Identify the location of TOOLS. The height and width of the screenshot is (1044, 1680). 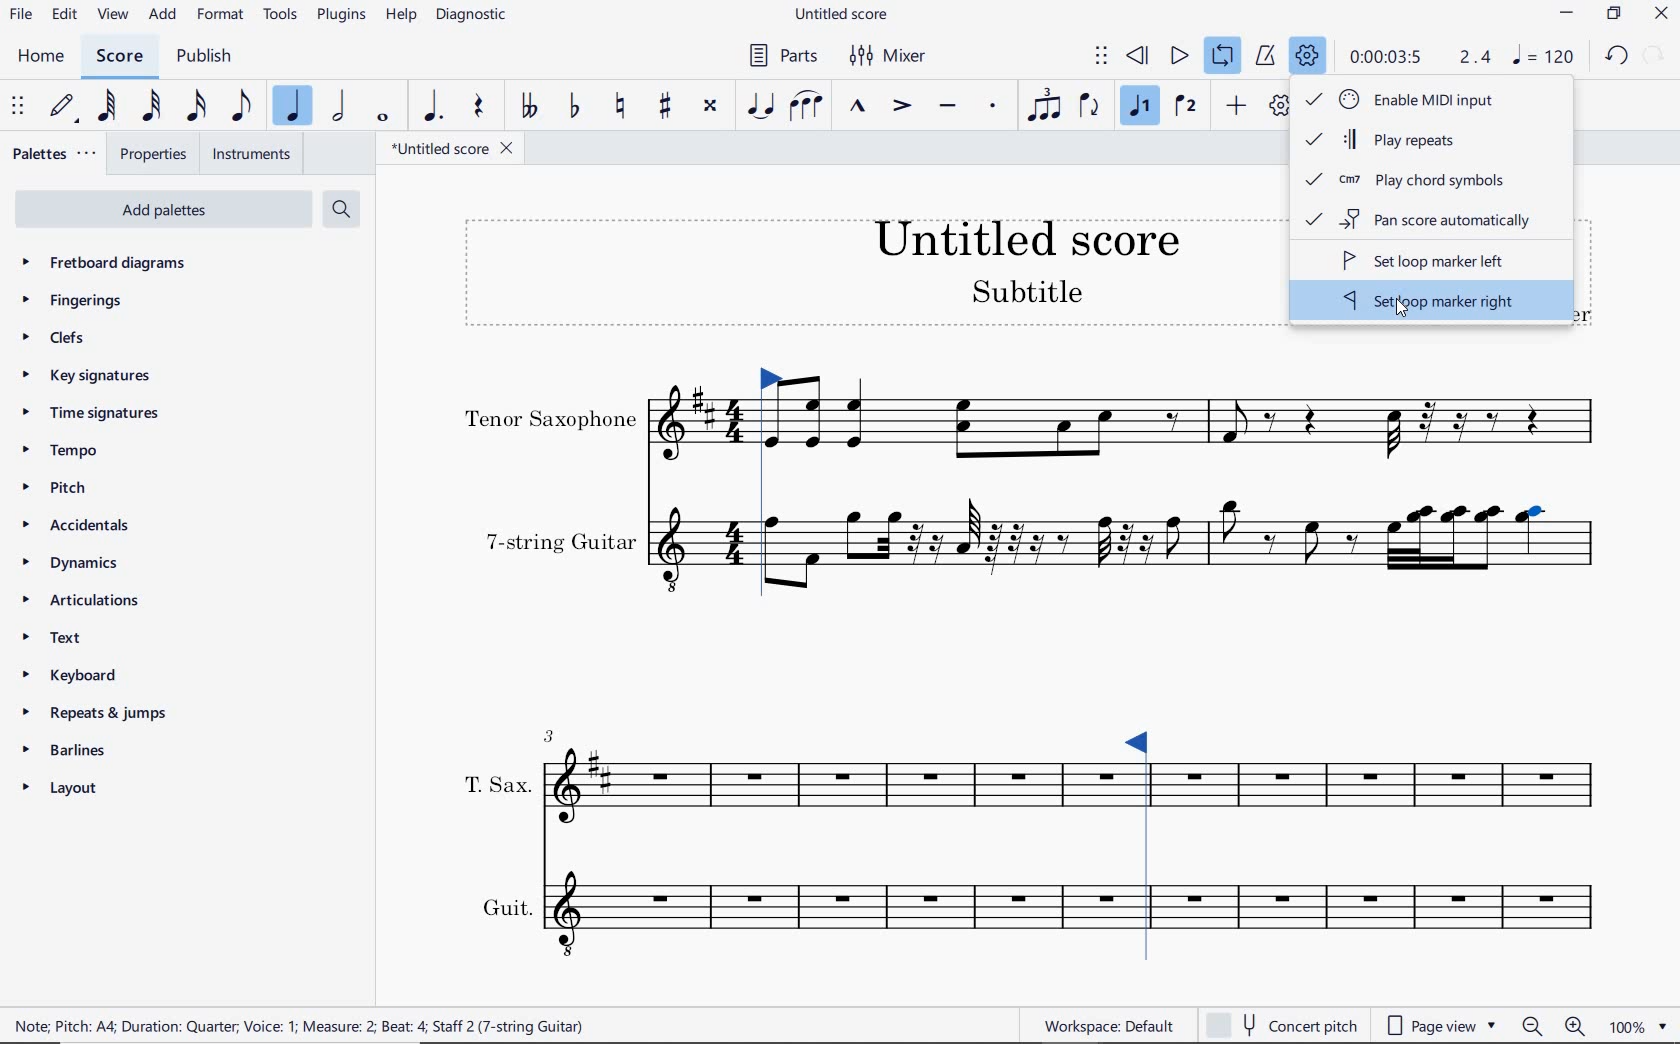
(282, 16).